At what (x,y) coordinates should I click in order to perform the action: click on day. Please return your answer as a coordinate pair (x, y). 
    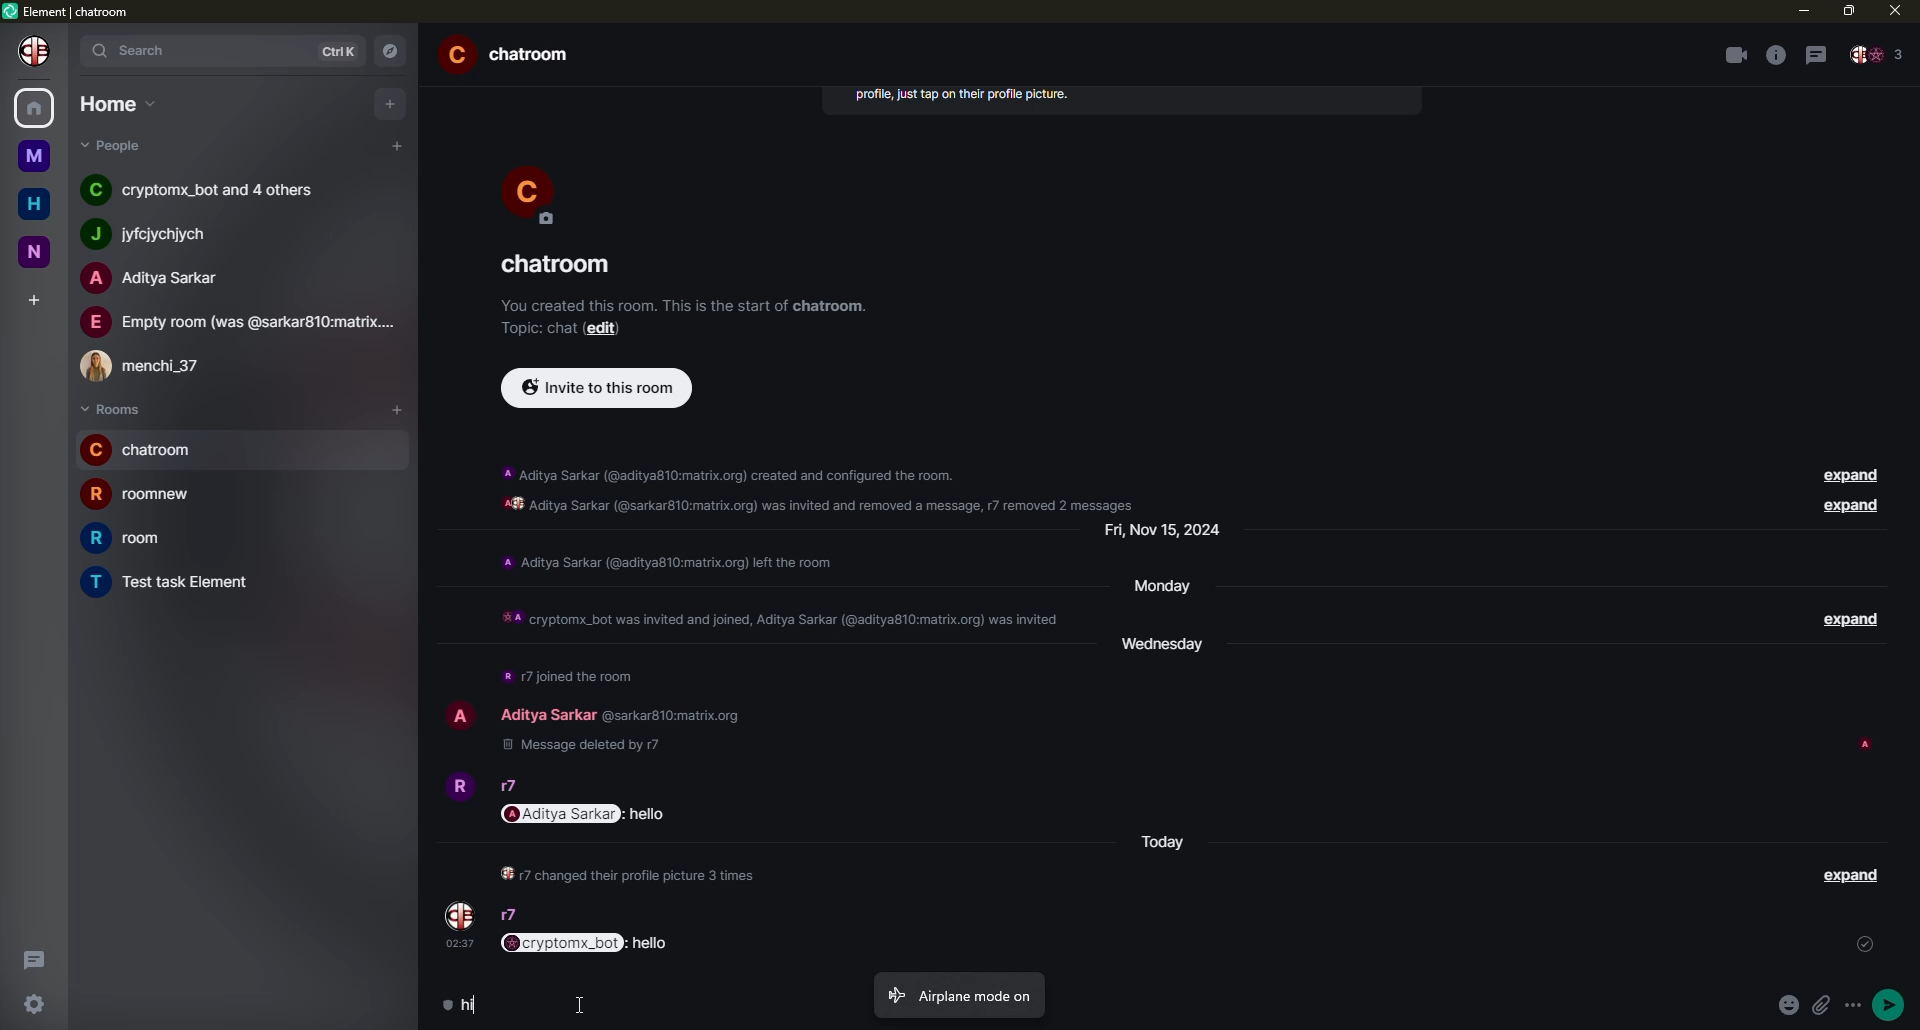
    Looking at the image, I should click on (1161, 843).